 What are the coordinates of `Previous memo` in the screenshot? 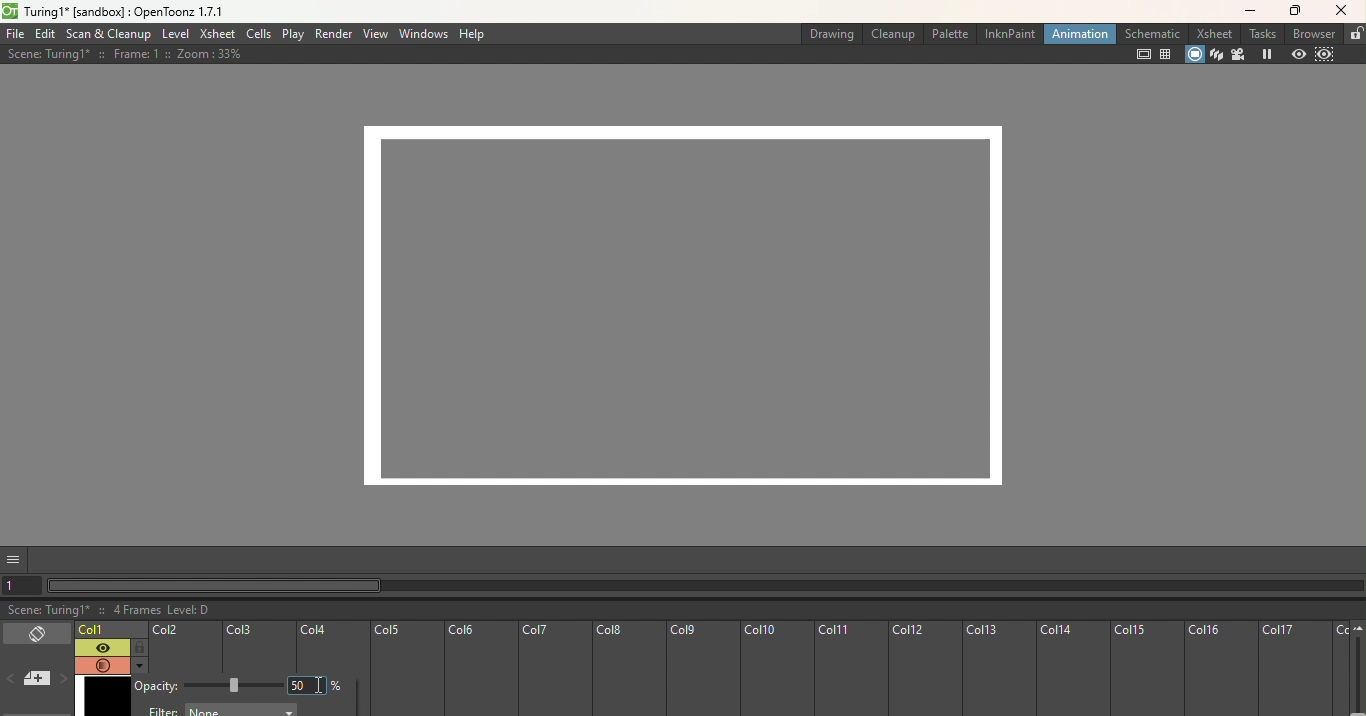 It's located at (12, 681).